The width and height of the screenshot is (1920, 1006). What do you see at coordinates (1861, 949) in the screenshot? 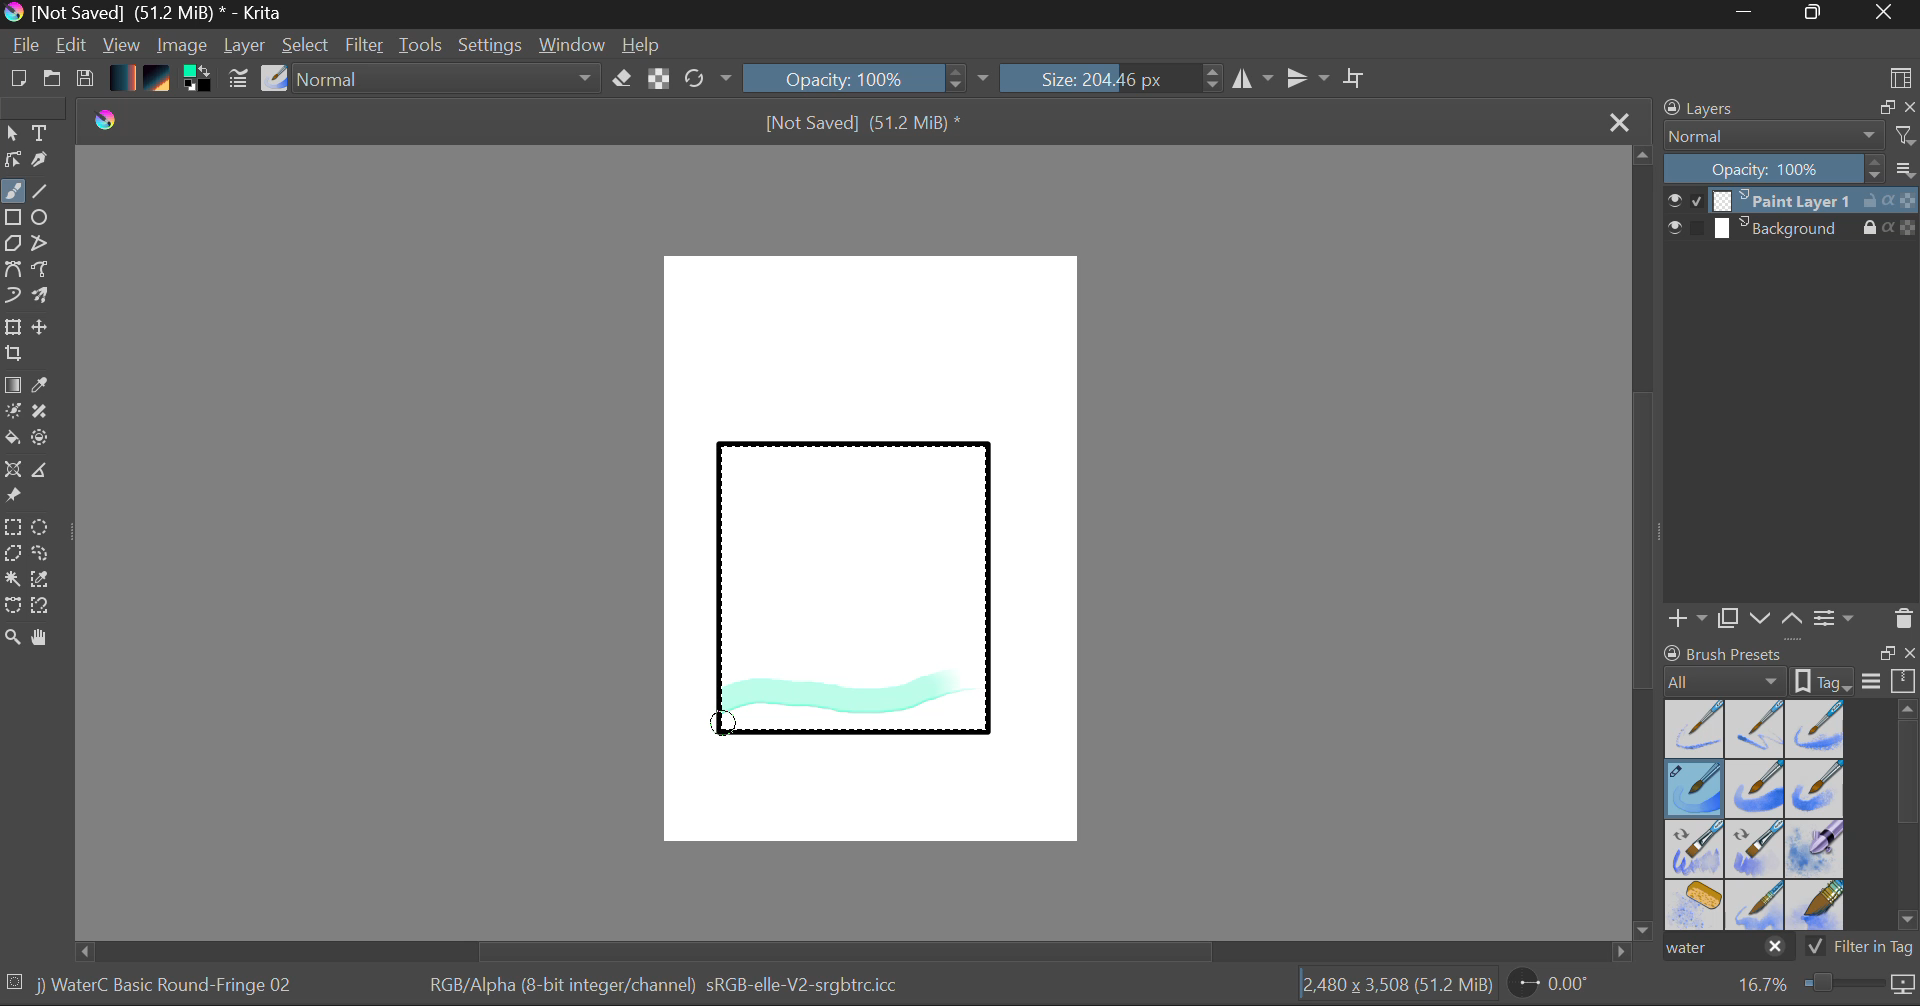
I see `Filter in Tag Option` at bounding box center [1861, 949].